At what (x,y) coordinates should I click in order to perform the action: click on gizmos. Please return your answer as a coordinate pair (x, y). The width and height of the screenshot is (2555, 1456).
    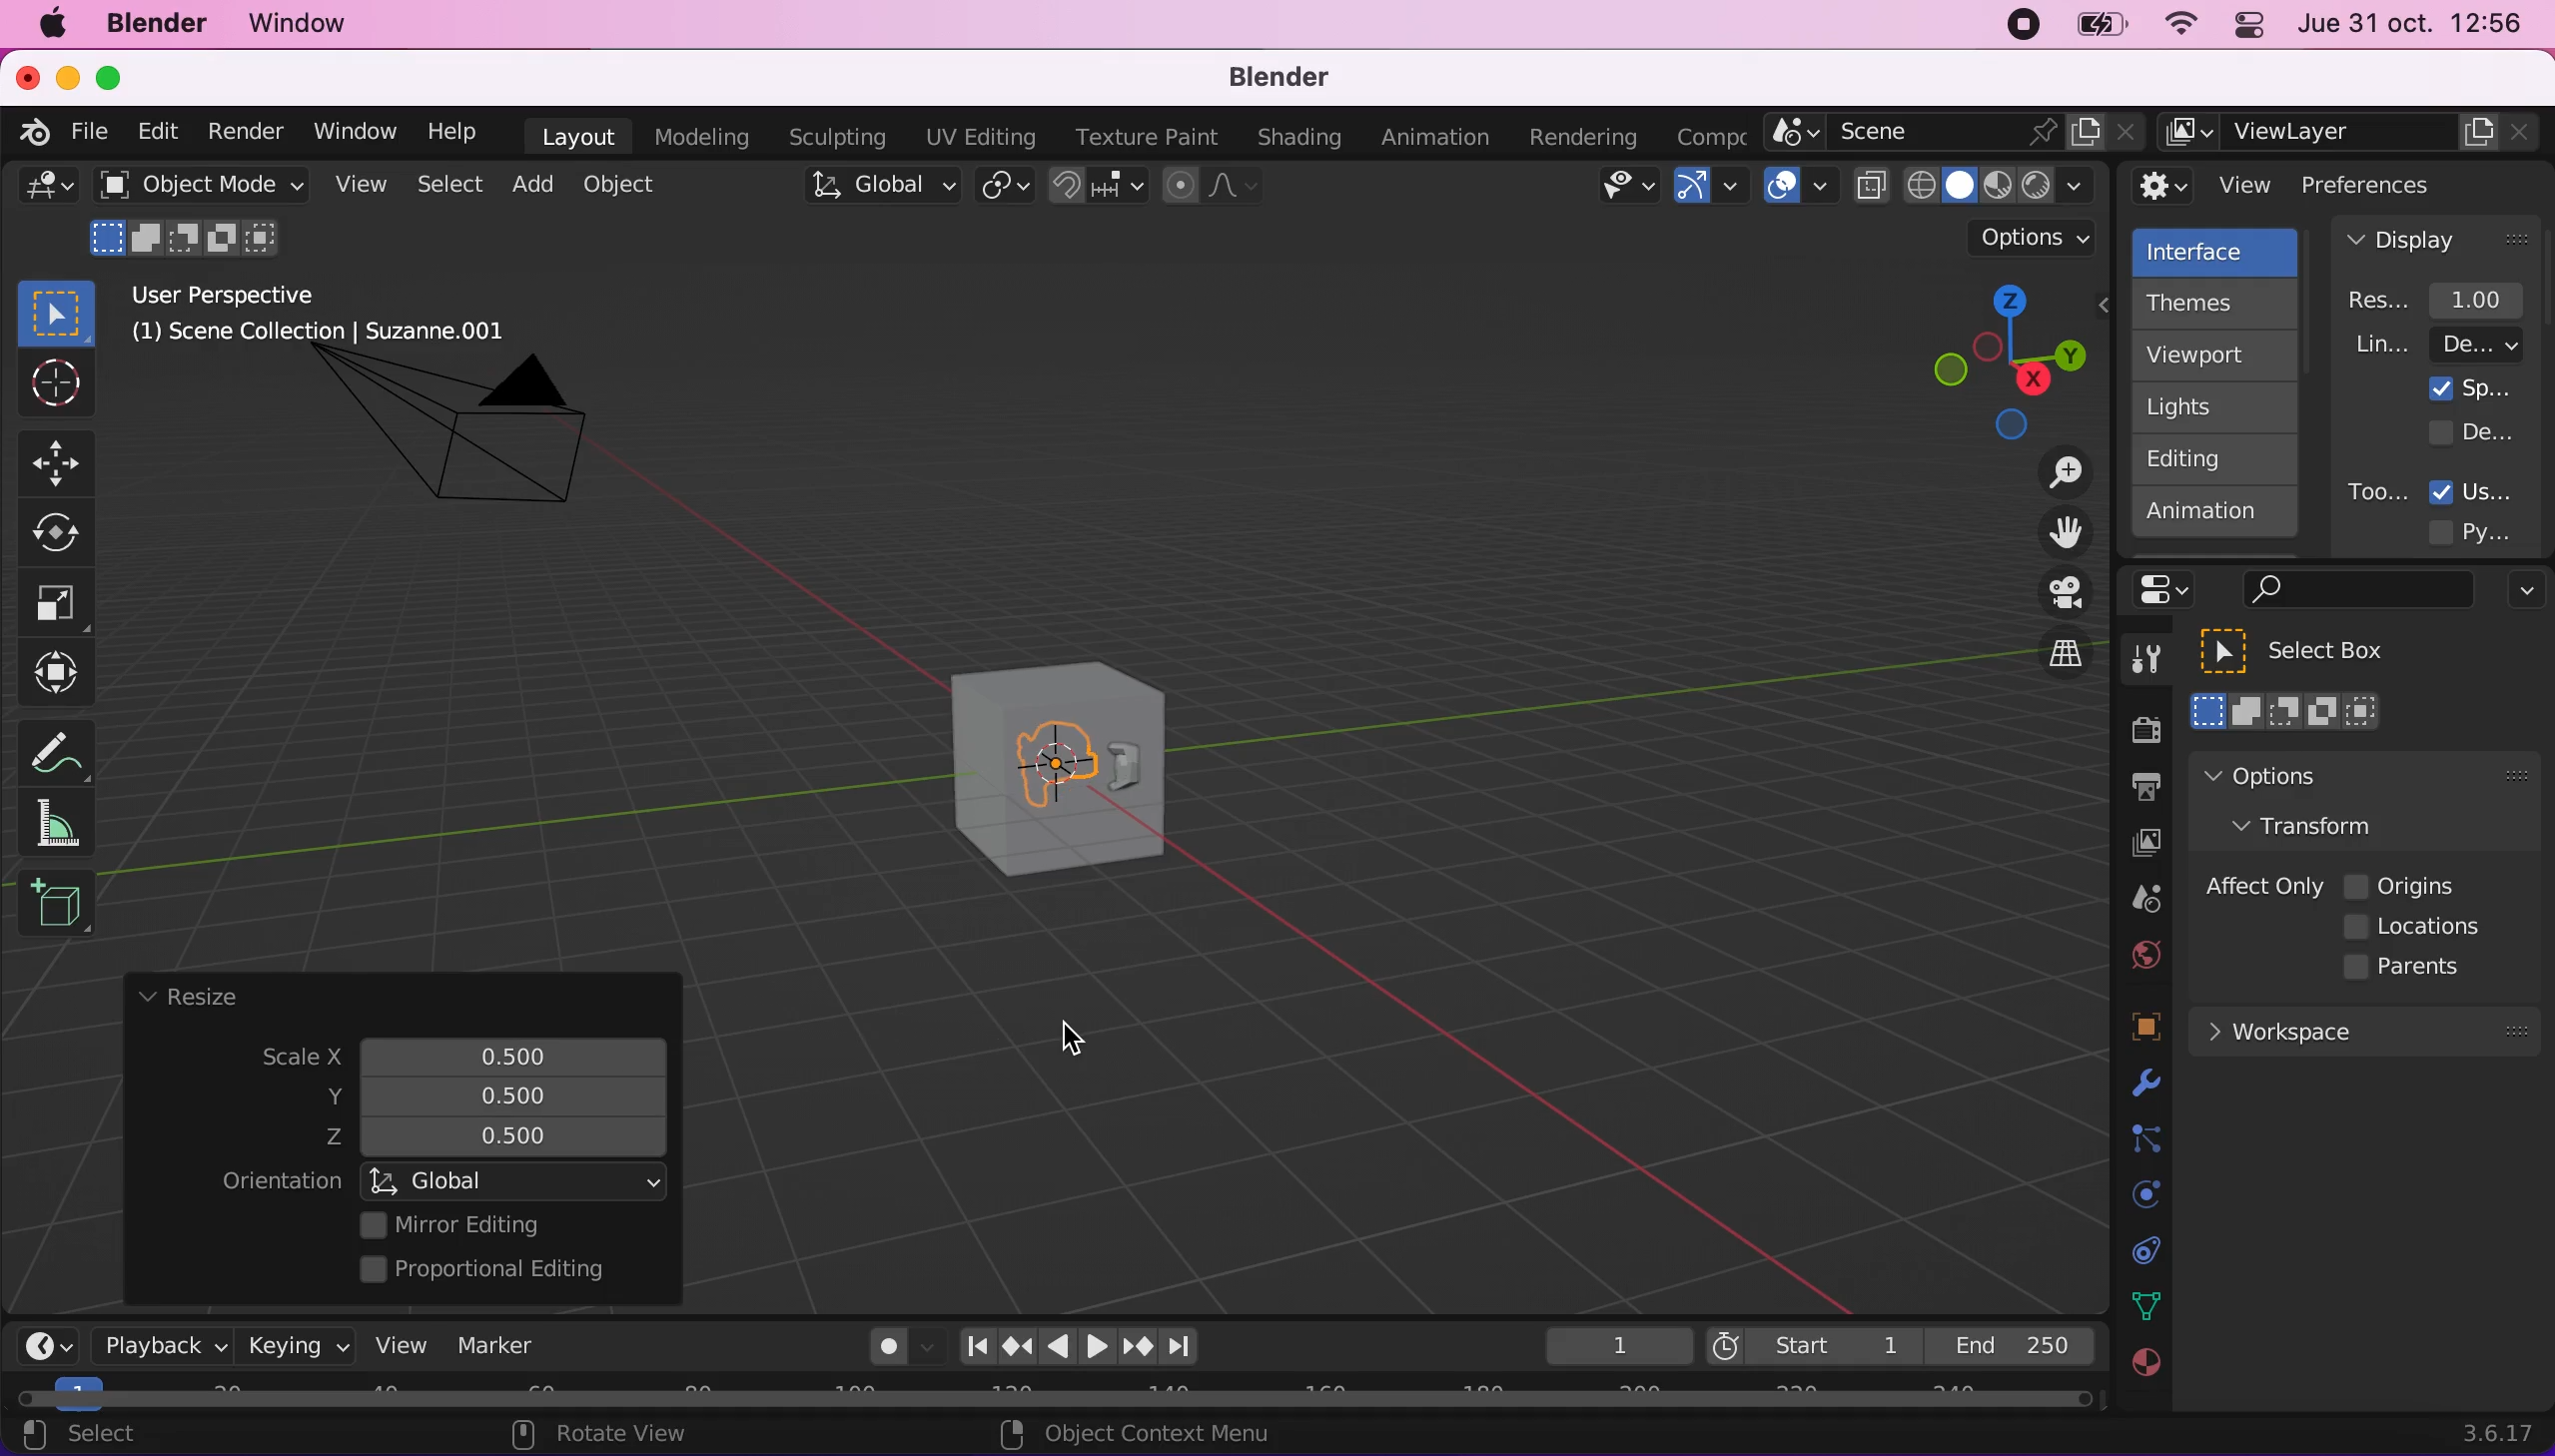
    Looking at the image, I should click on (1709, 192).